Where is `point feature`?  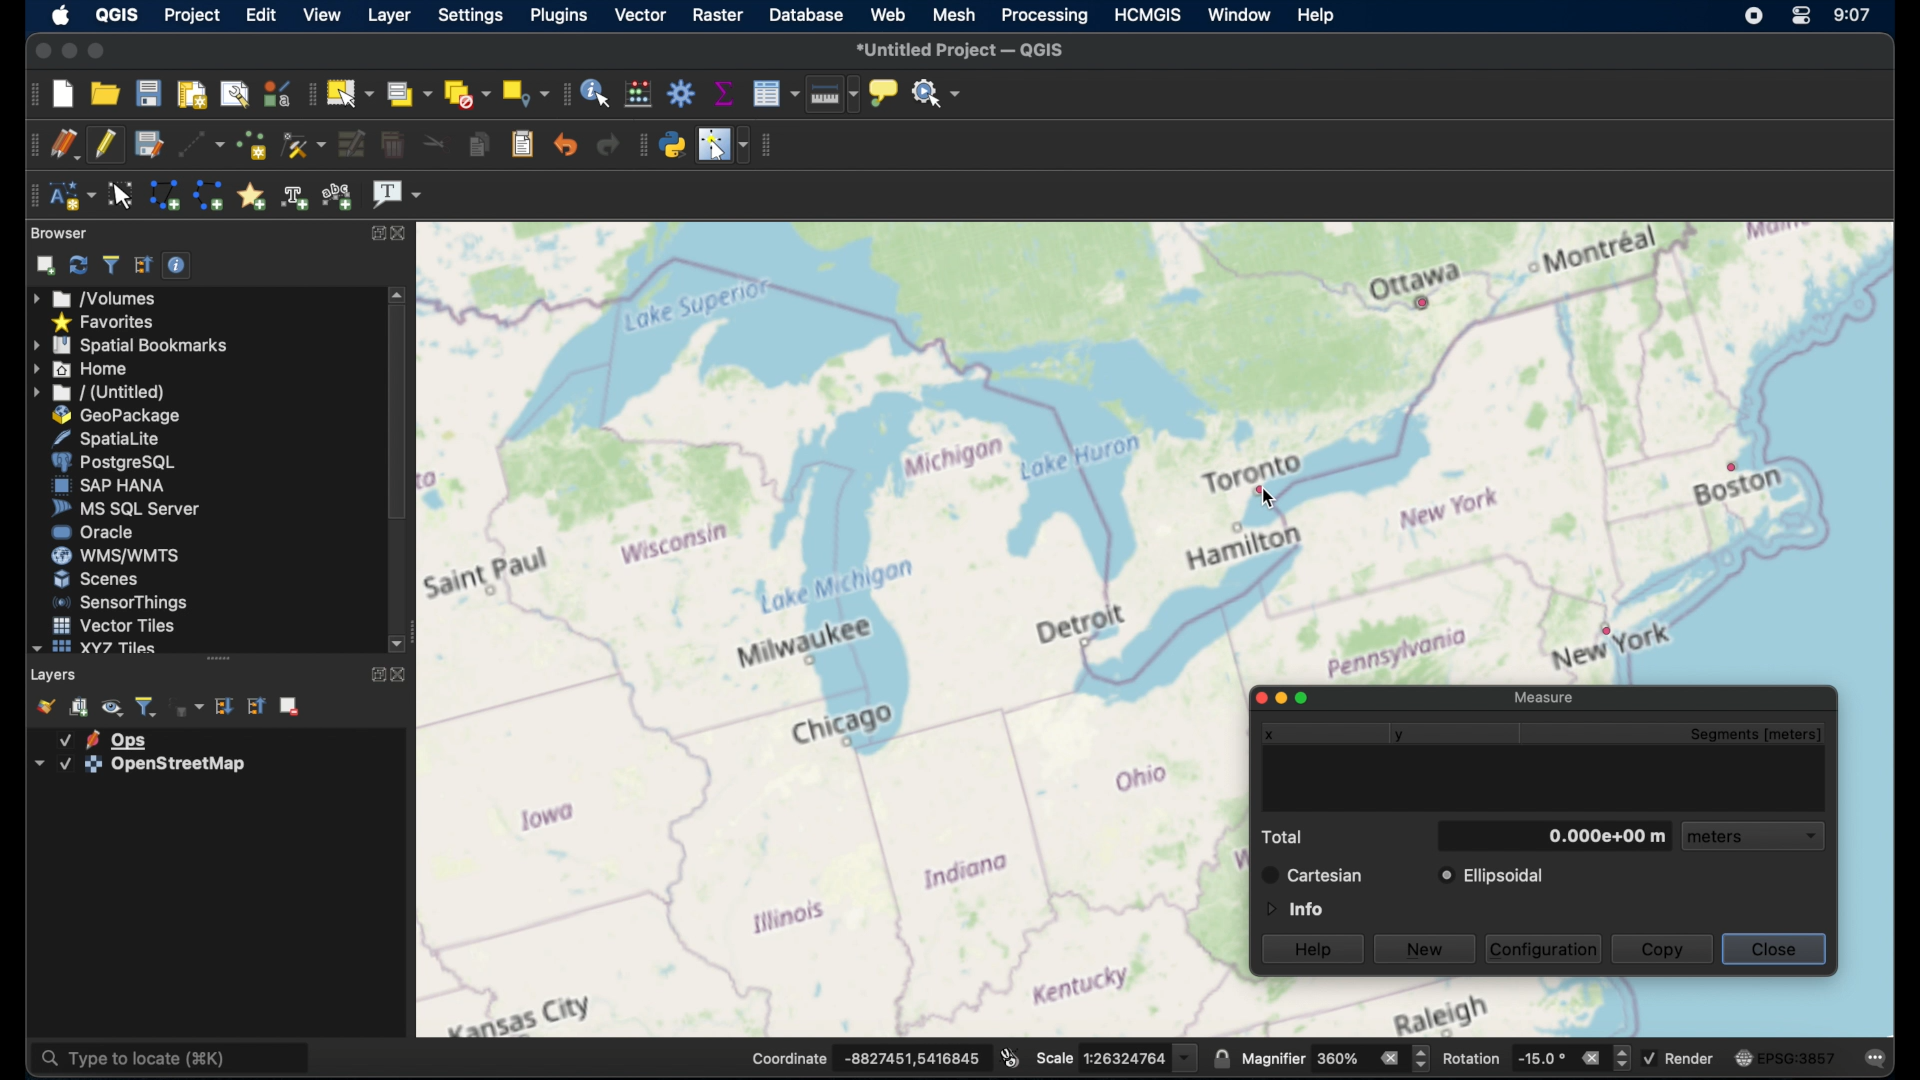 point feature is located at coordinates (1261, 489).